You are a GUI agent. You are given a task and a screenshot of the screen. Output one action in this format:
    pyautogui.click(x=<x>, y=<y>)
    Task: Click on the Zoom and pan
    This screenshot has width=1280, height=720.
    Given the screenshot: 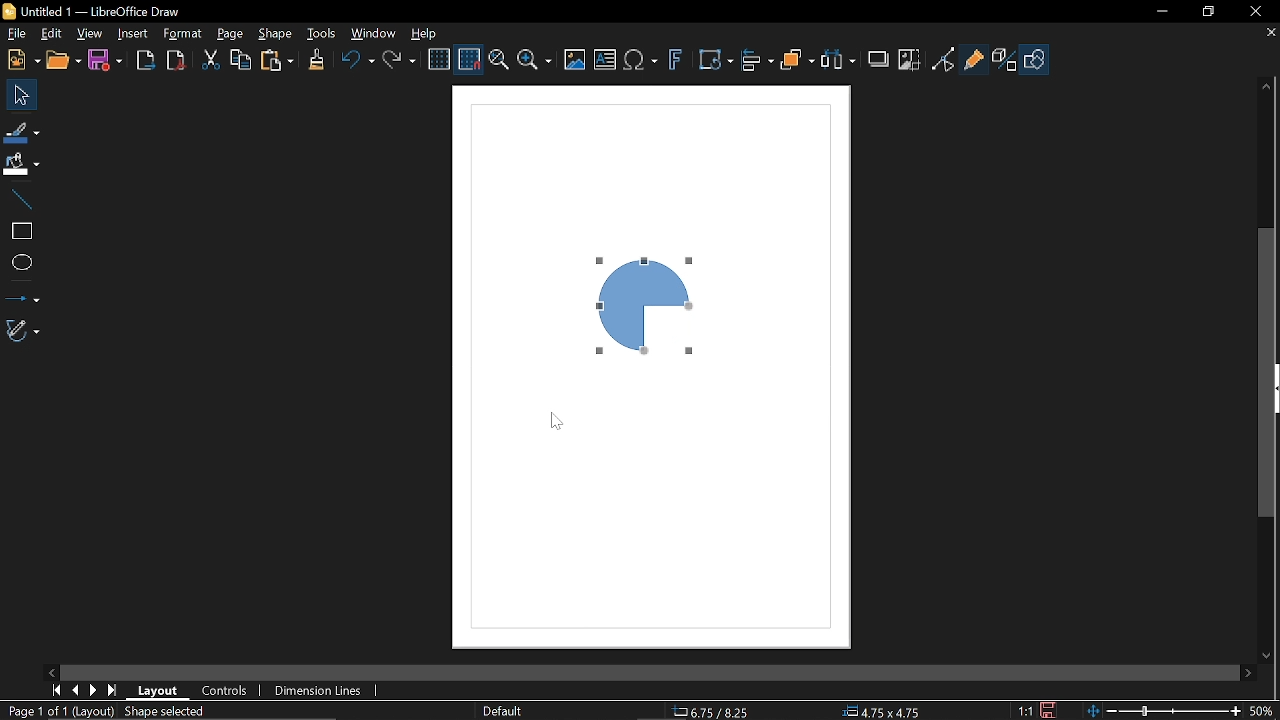 What is the action you would take?
    pyautogui.click(x=498, y=62)
    